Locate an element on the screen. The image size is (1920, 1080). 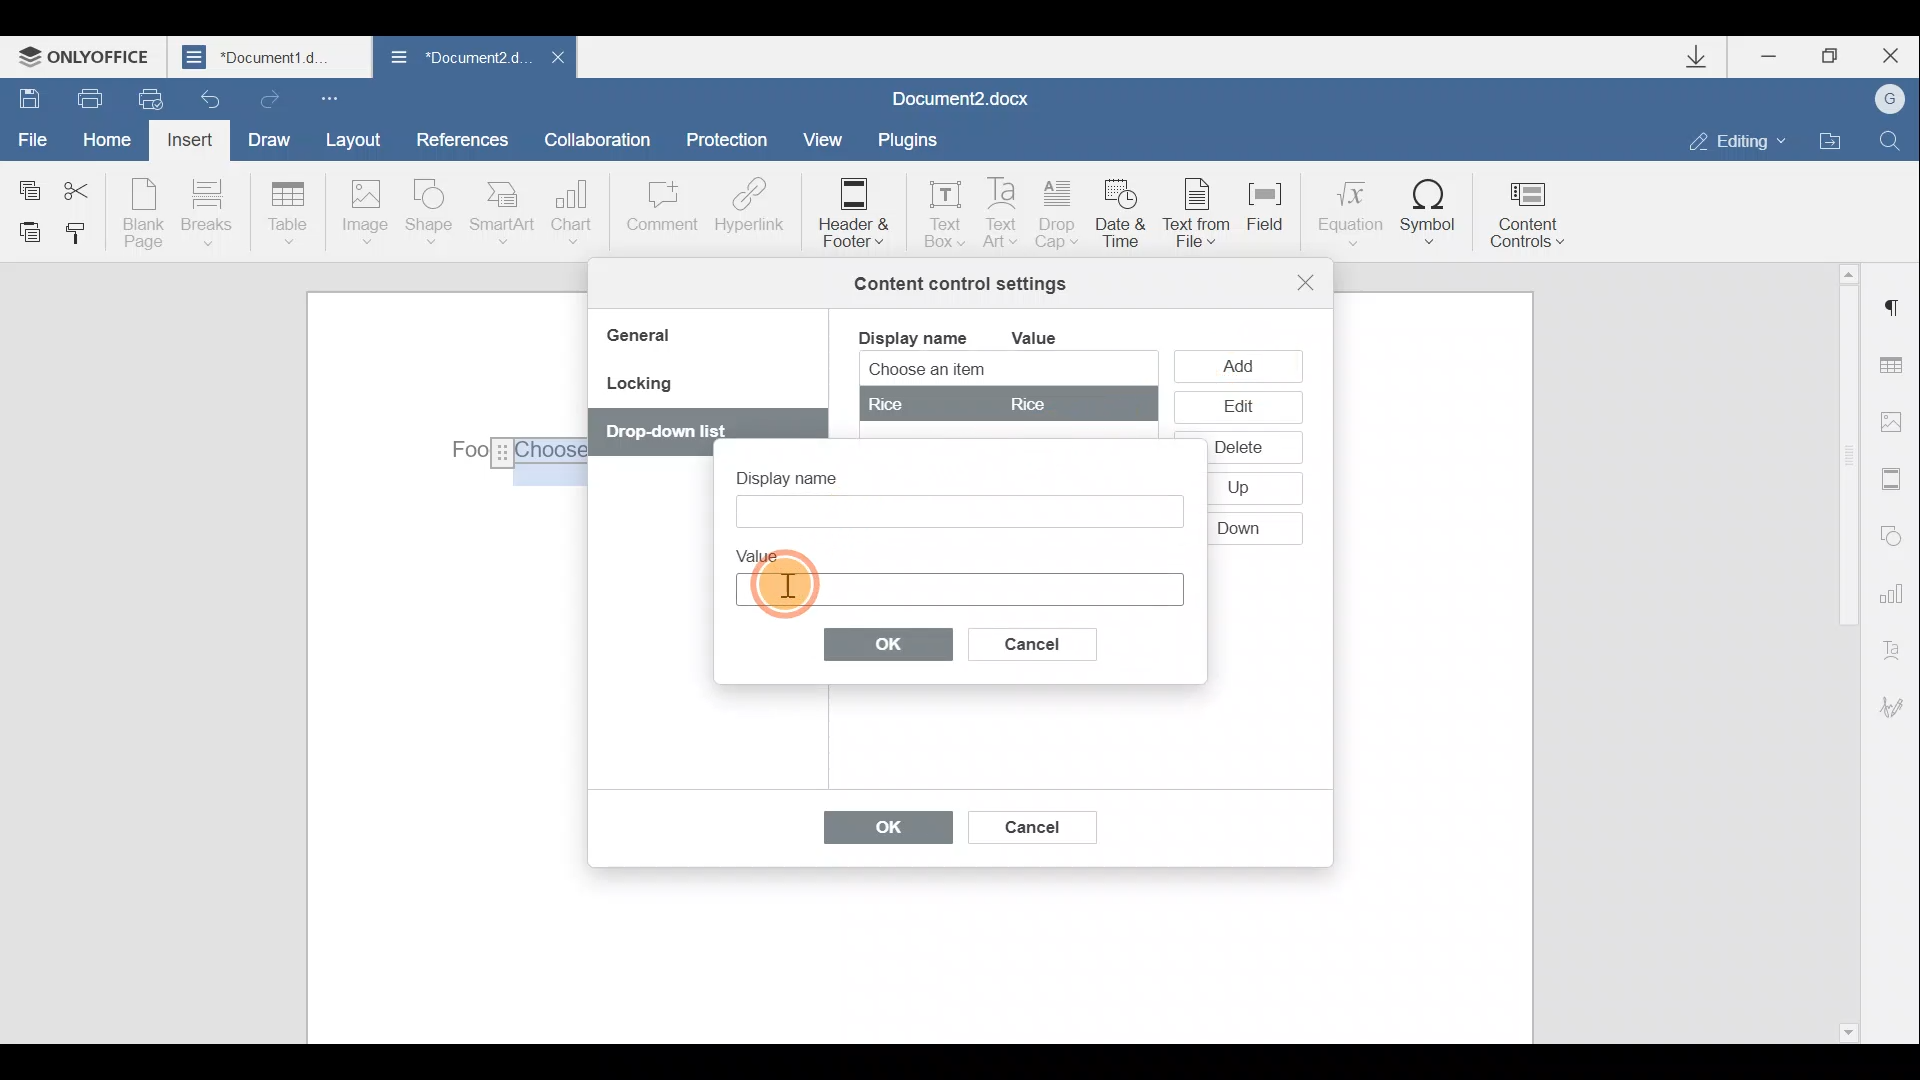
Layout is located at coordinates (352, 139).